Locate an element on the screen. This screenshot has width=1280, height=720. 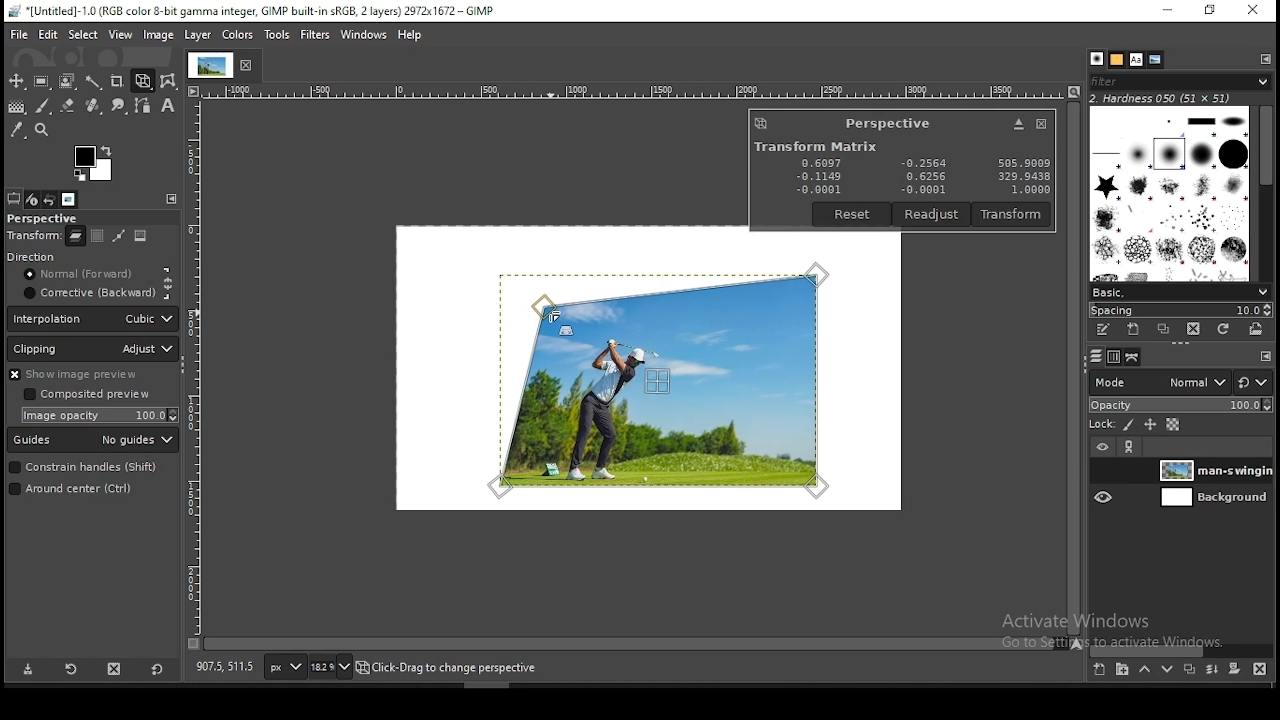
colors is located at coordinates (94, 163).